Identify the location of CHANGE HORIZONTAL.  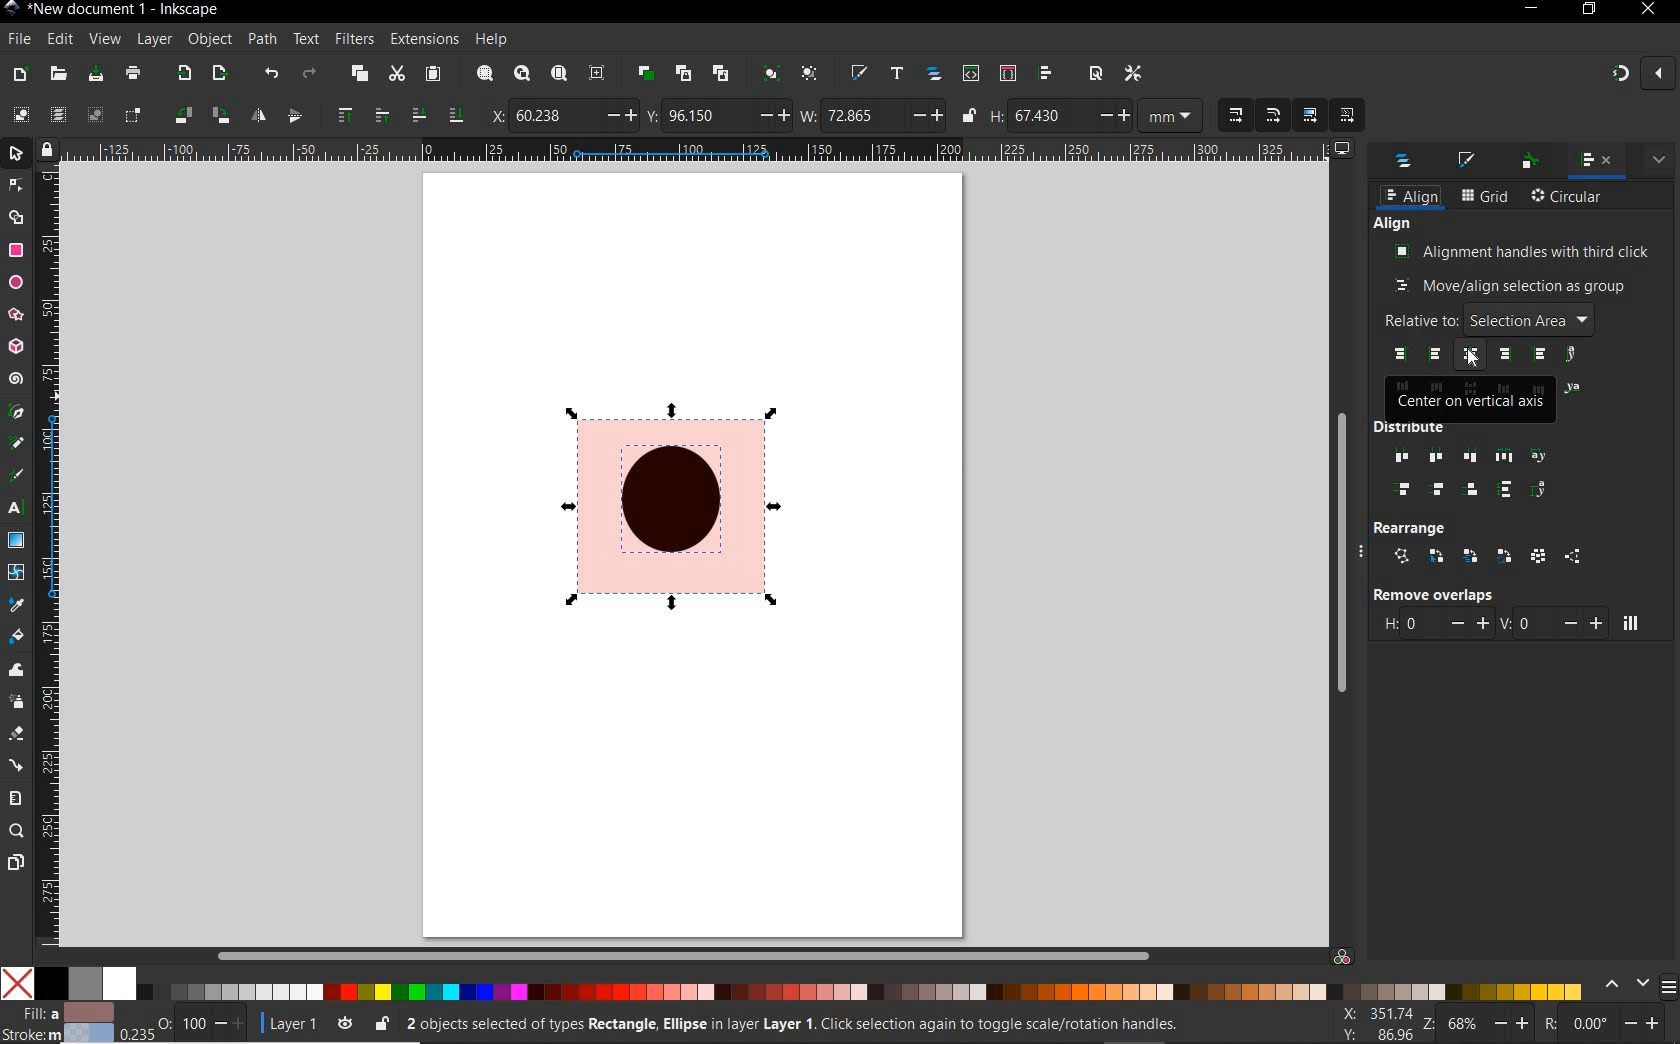
(1435, 625).